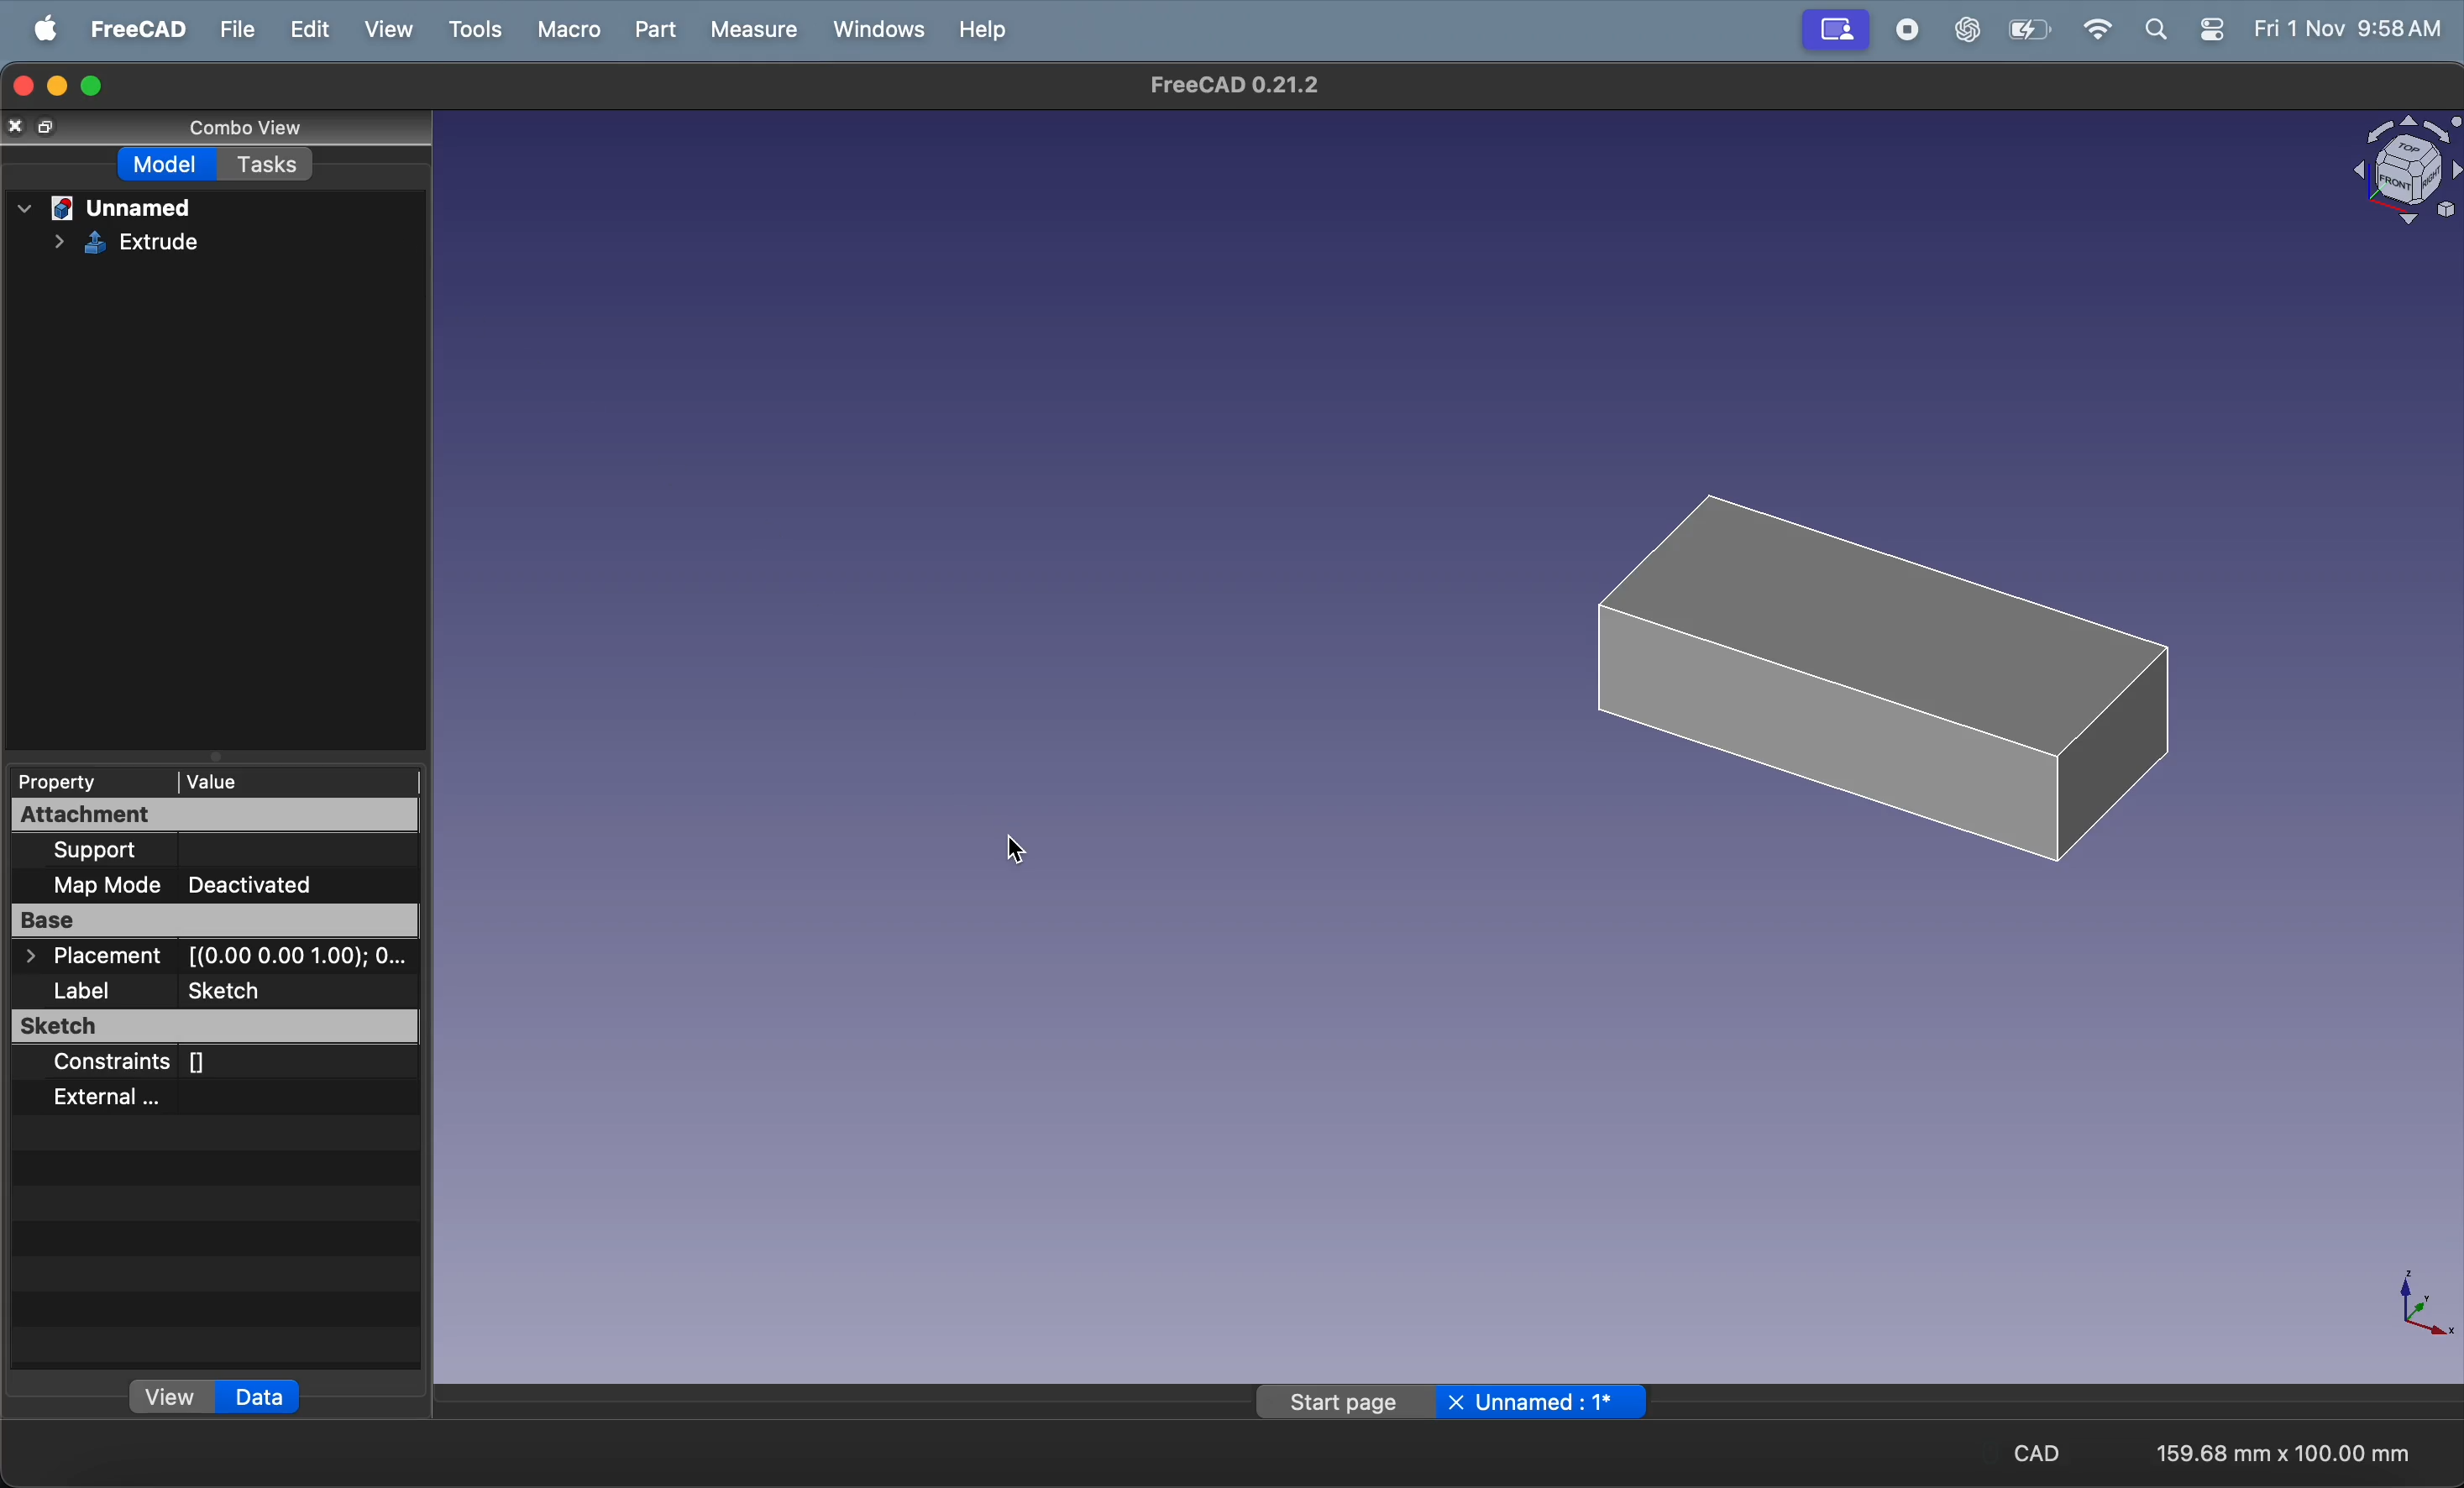  I want to click on base, so click(212, 923).